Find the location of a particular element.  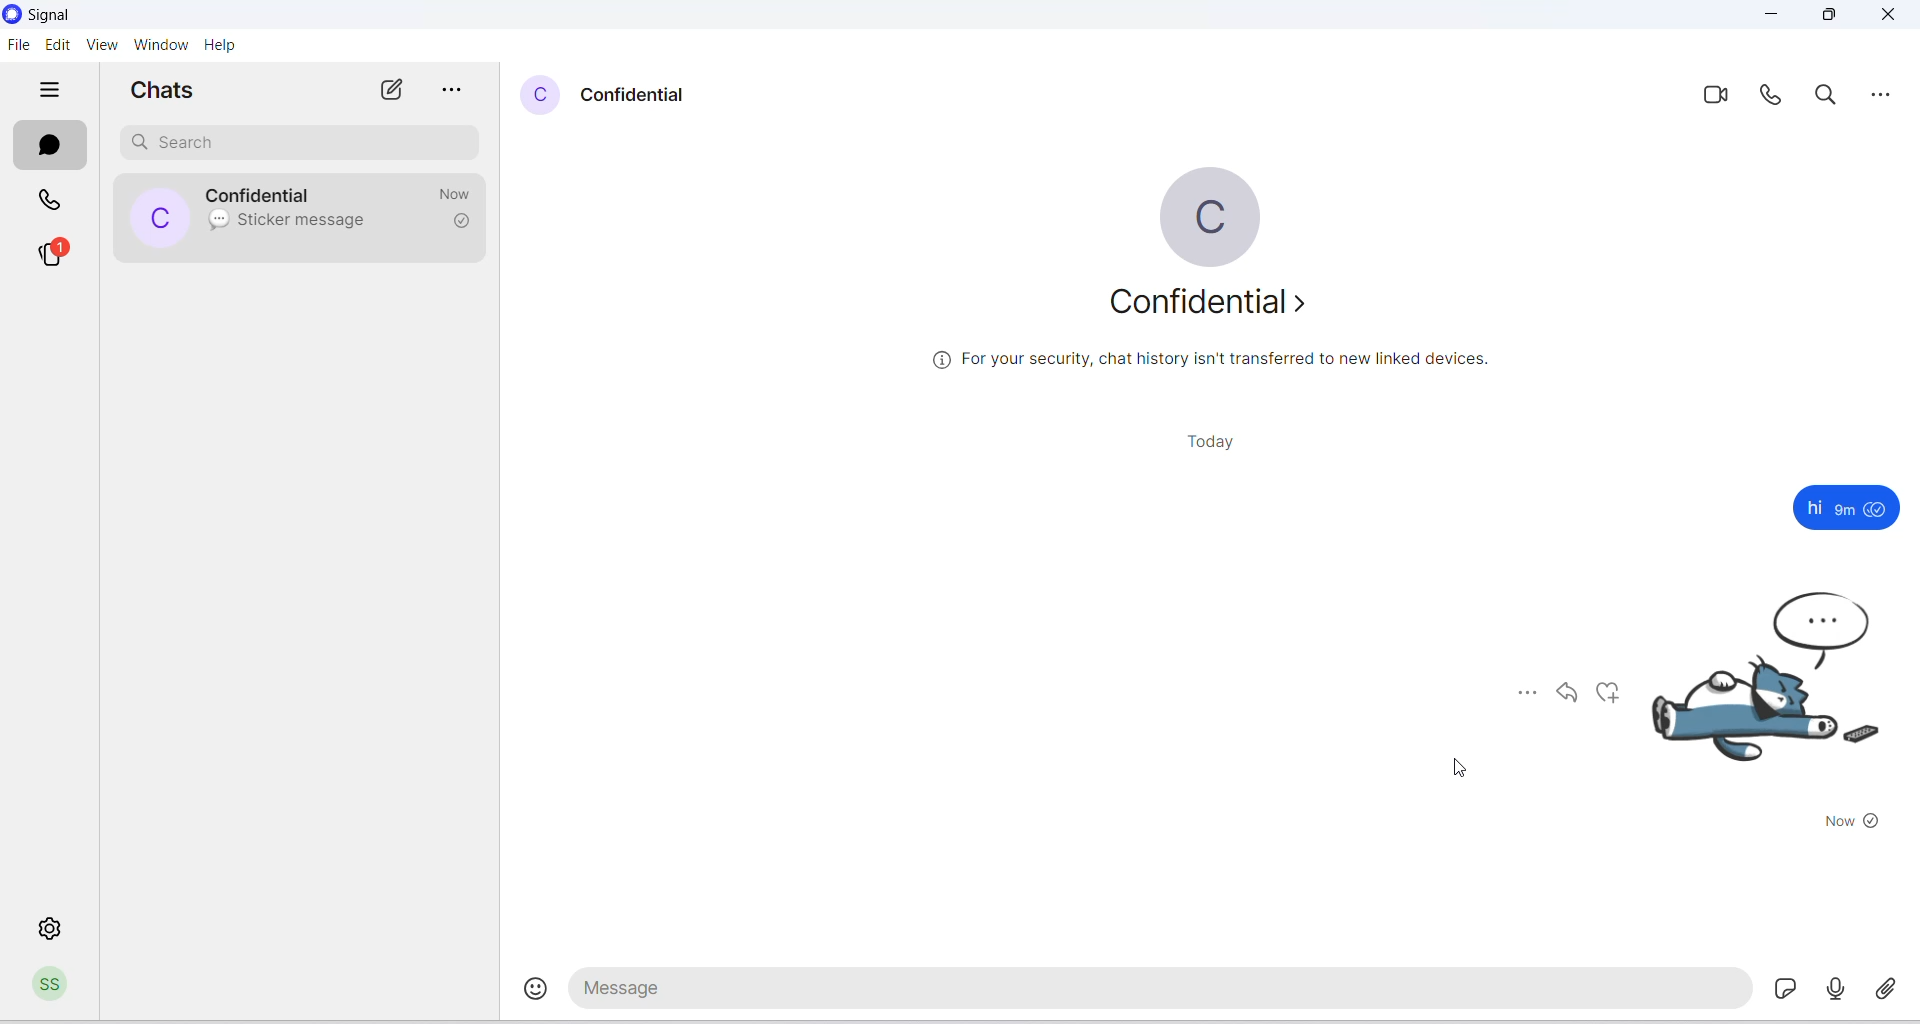

voice note is located at coordinates (1837, 989).